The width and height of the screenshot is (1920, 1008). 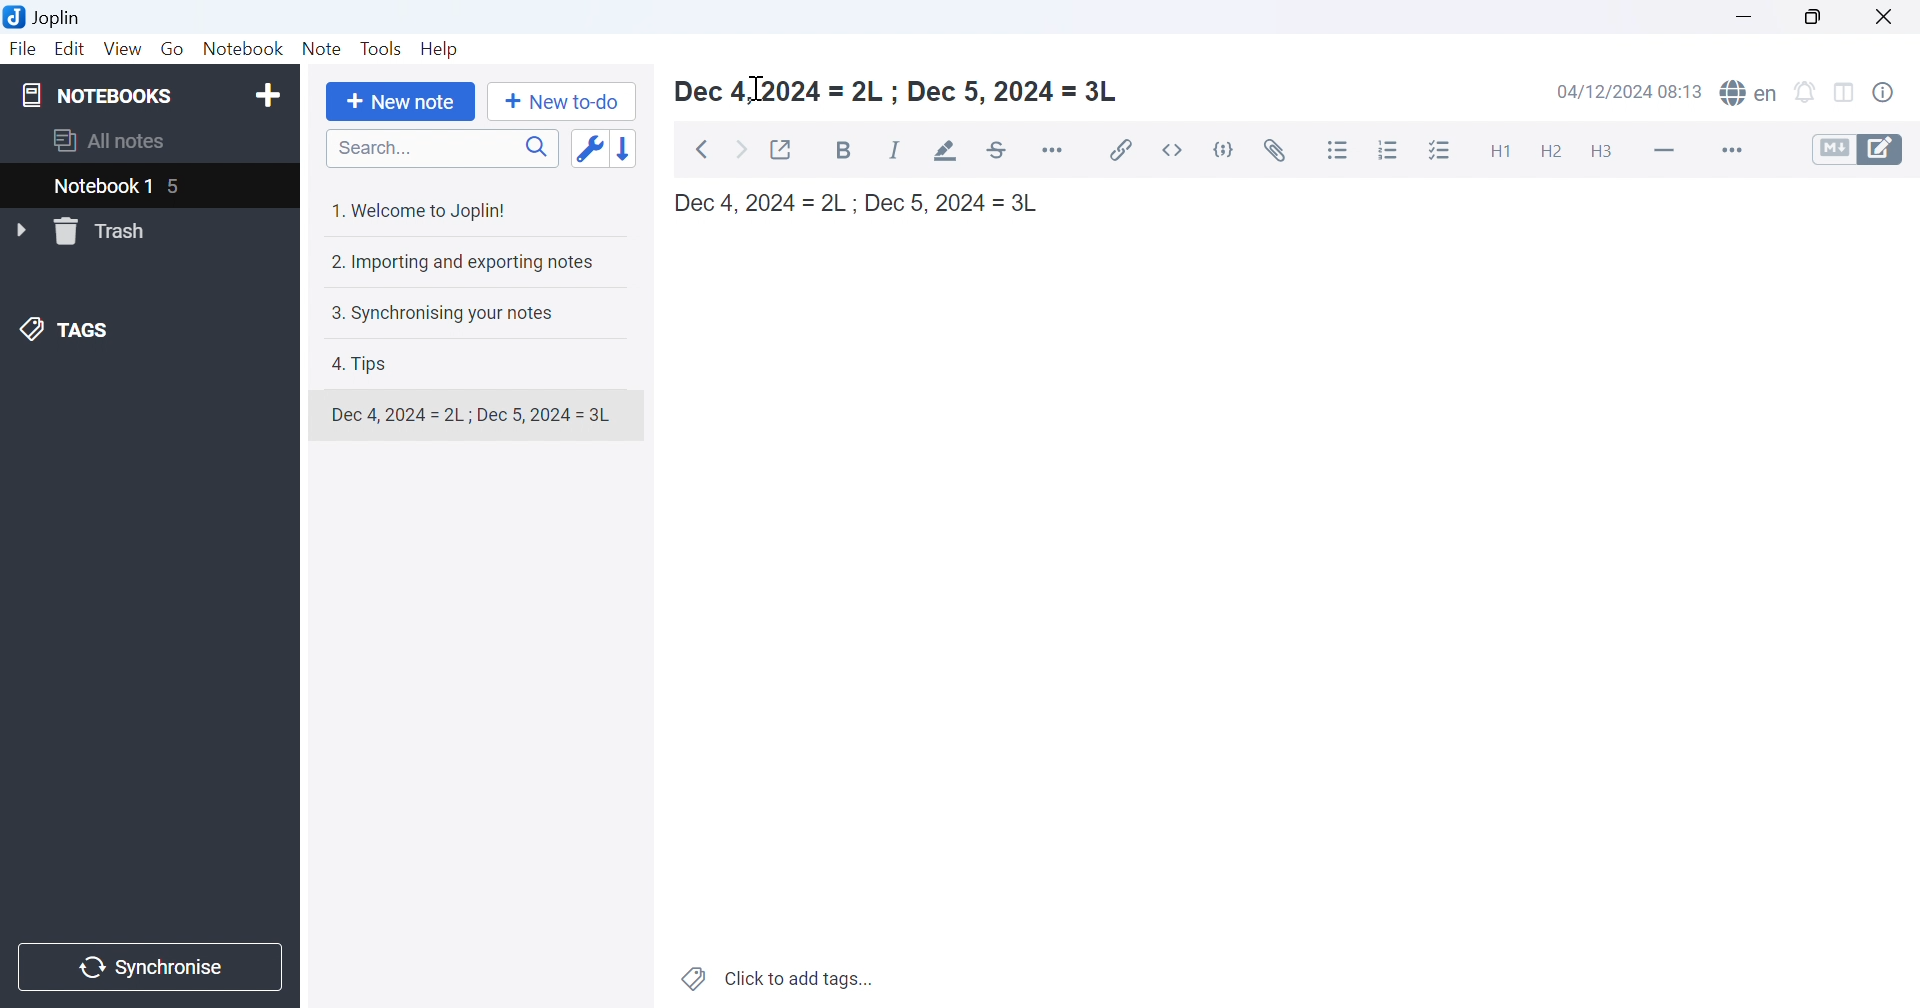 What do you see at coordinates (1612, 153) in the screenshot?
I see `Heading 3` at bounding box center [1612, 153].